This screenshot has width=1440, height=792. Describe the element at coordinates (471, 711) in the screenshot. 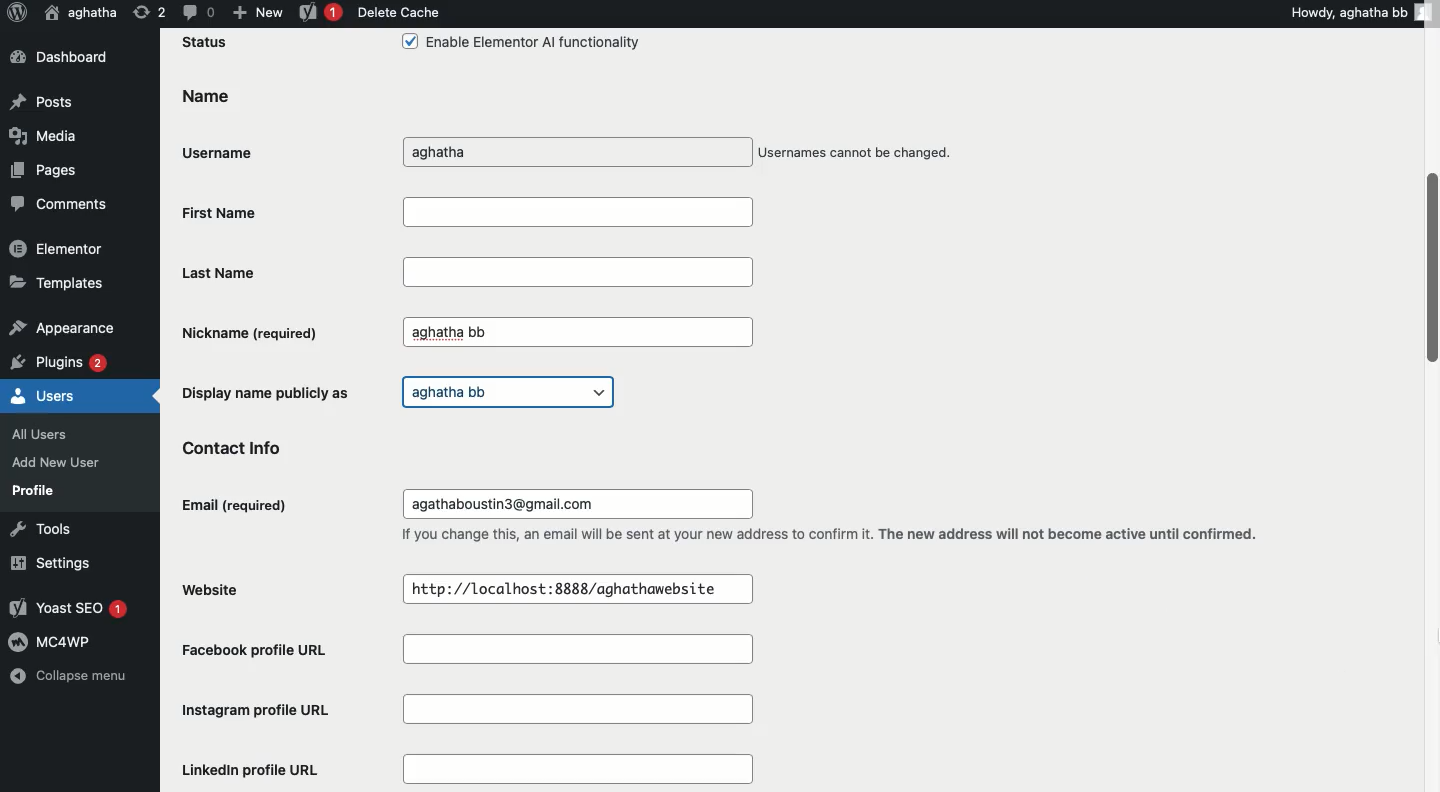

I see `Instagram profile URL` at that location.